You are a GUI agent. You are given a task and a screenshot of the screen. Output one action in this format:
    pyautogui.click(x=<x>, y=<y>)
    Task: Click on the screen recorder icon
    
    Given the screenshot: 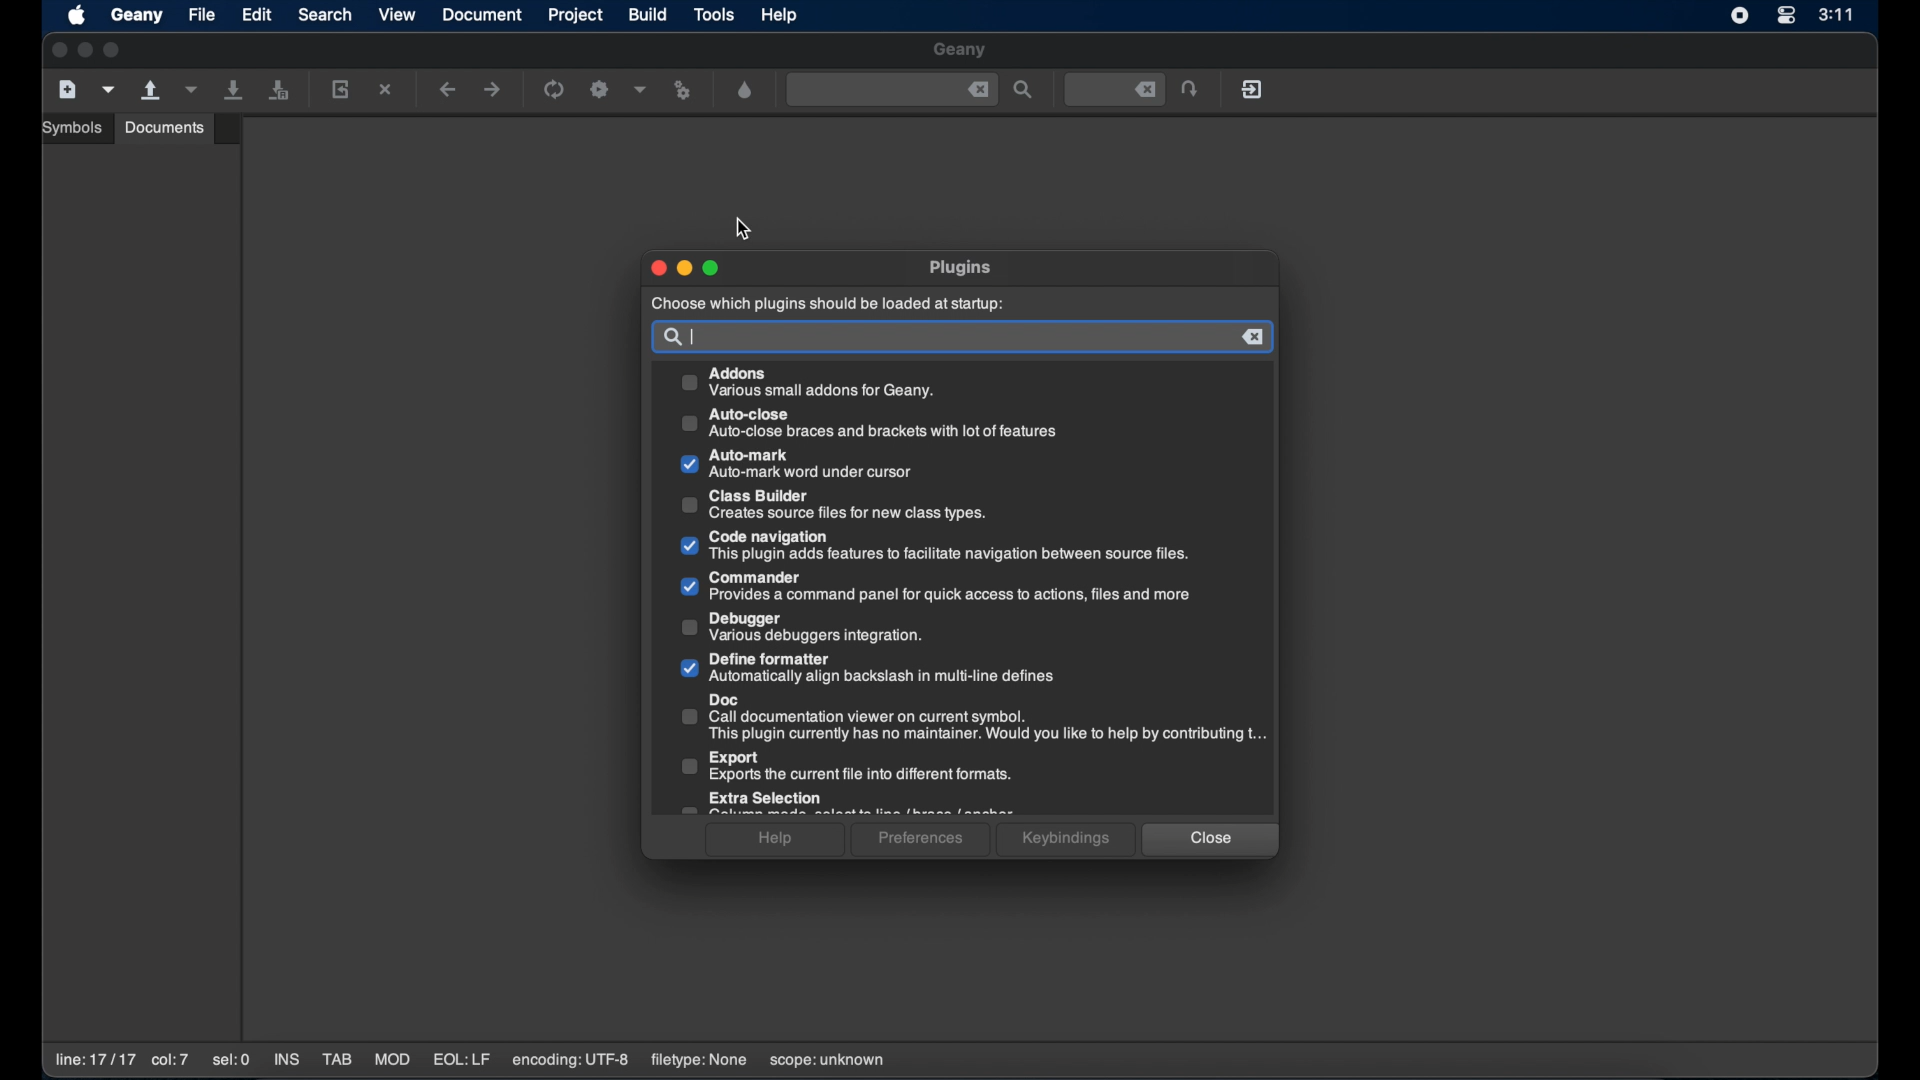 What is the action you would take?
    pyautogui.click(x=1740, y=16)
    